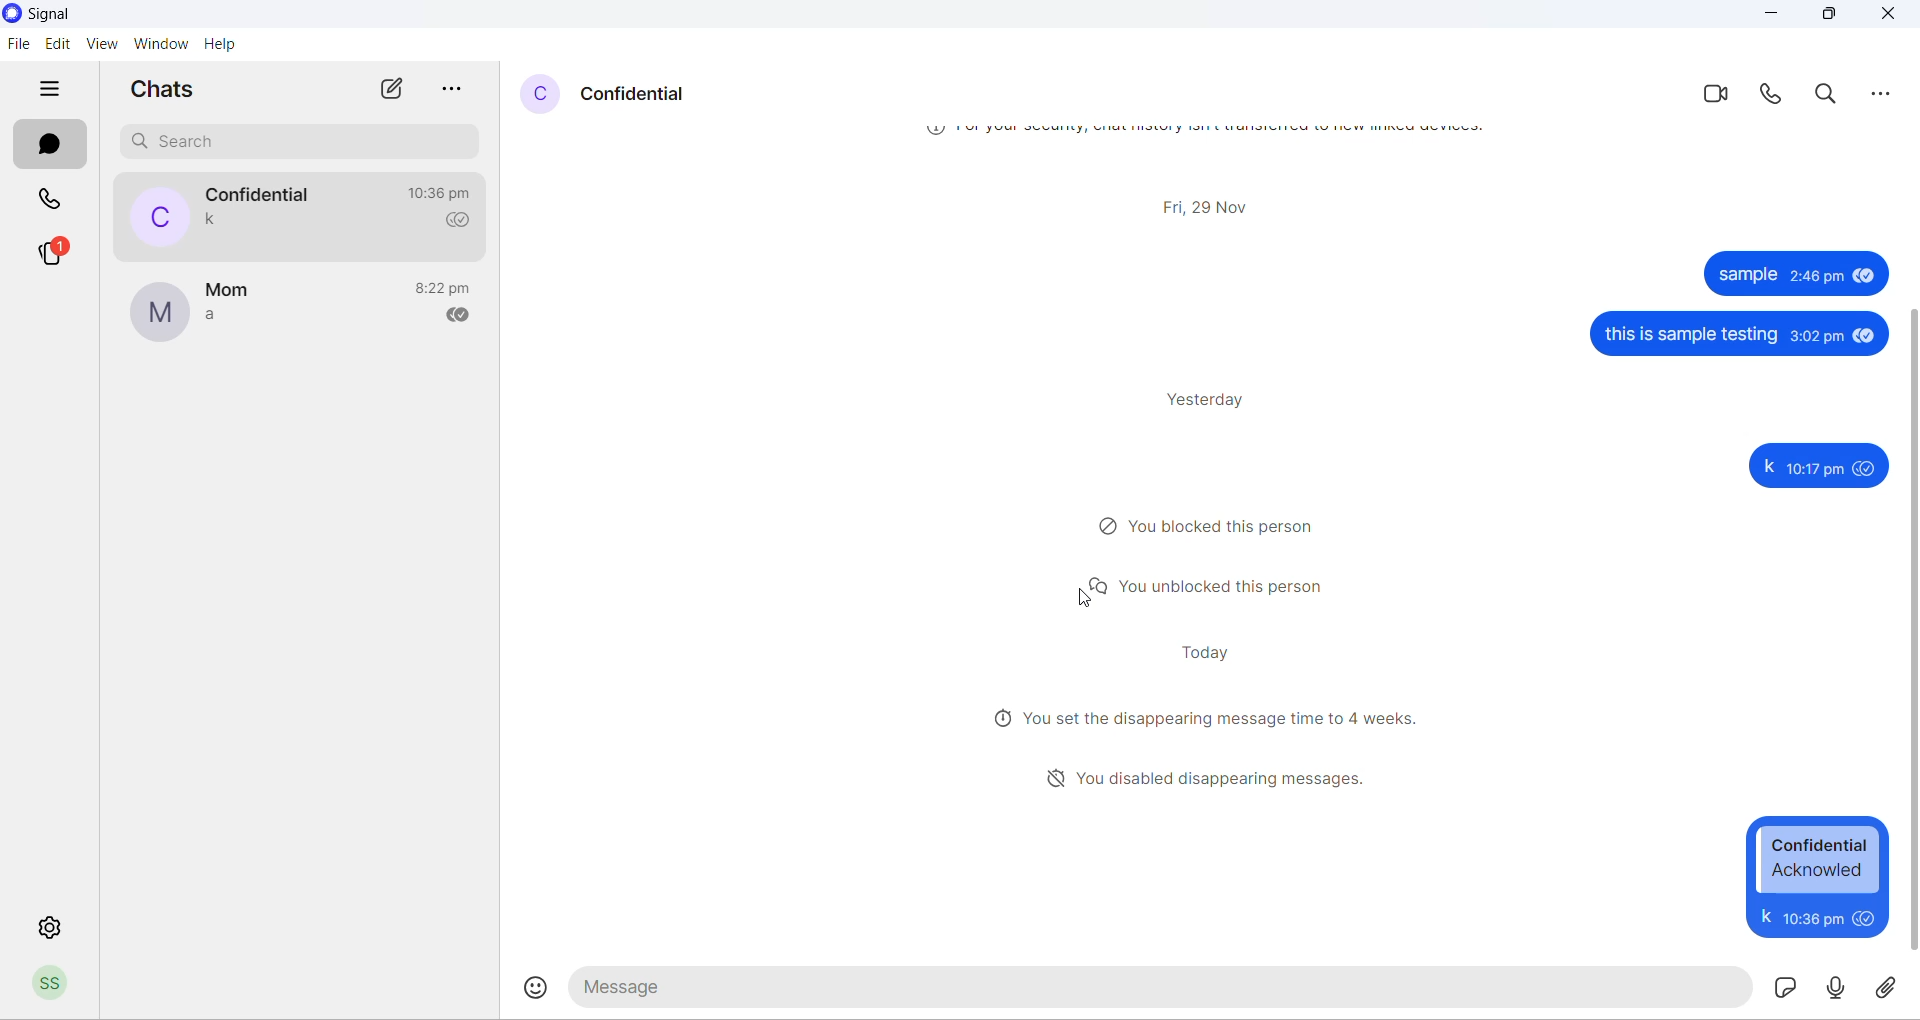 This screenshot has height=1020, width=1920. Describe the element at coordinates (1208, 654) in the screenshot. I see `today ` at that location.